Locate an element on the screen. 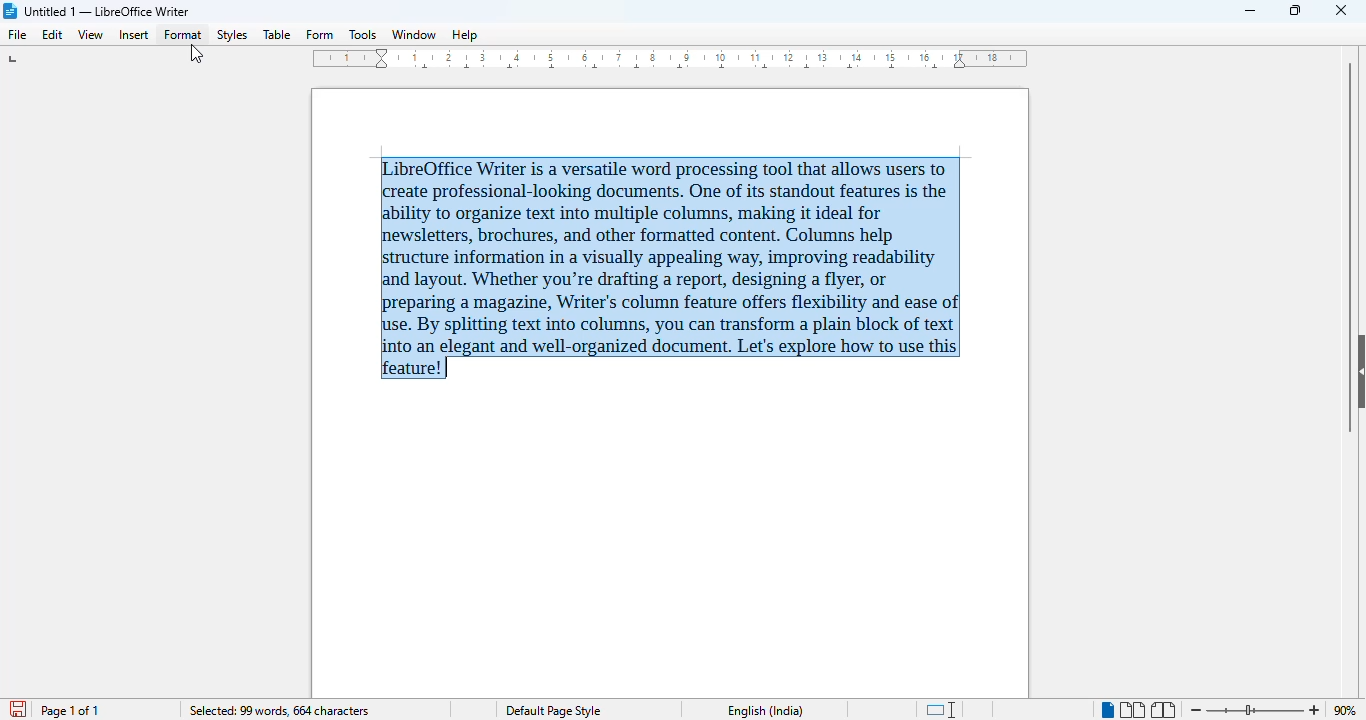 This screenshot has height=720, width=1366. LibreOffice Writer is a versatile word processing tool that allows users to create professional-looking documents. One of its standout features is the ability to organize text into multiple columns, making it ideal for newsletters, brochures, and other formatted content. Columns help structure information in a visually appealing way, improving readability and layout. Whether you're drafting a report, designing a flyer, or preparing a magazine, Writer's column feature offers flexibility and ease of use. By splitting text into columns, you can transform a plain block of text into an elegant and well-organized document. Let's explore how to use this feature! (Select text) is located at coordinates (671, 268).